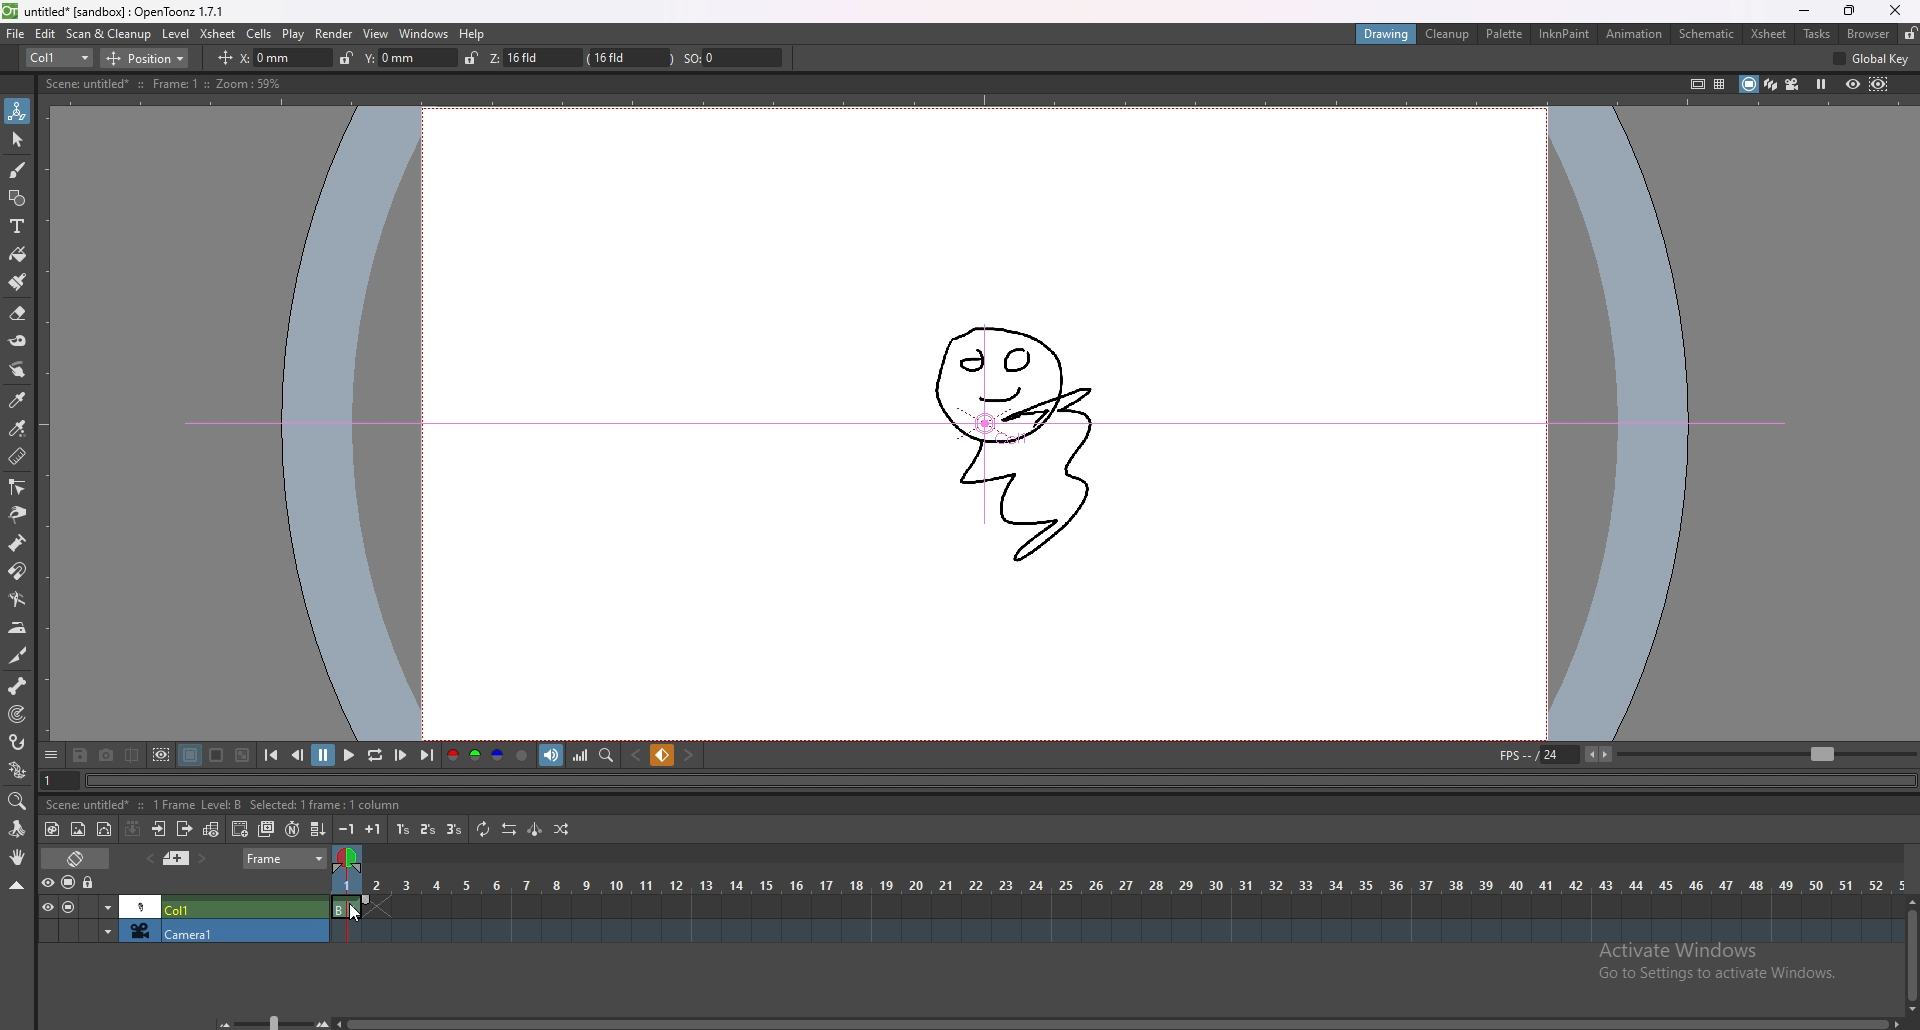 The height and width of the screenshot is (1030, 1920). Describe the element at coordinates (105, 829) in the screenshot. I see `new vector level` at that location.